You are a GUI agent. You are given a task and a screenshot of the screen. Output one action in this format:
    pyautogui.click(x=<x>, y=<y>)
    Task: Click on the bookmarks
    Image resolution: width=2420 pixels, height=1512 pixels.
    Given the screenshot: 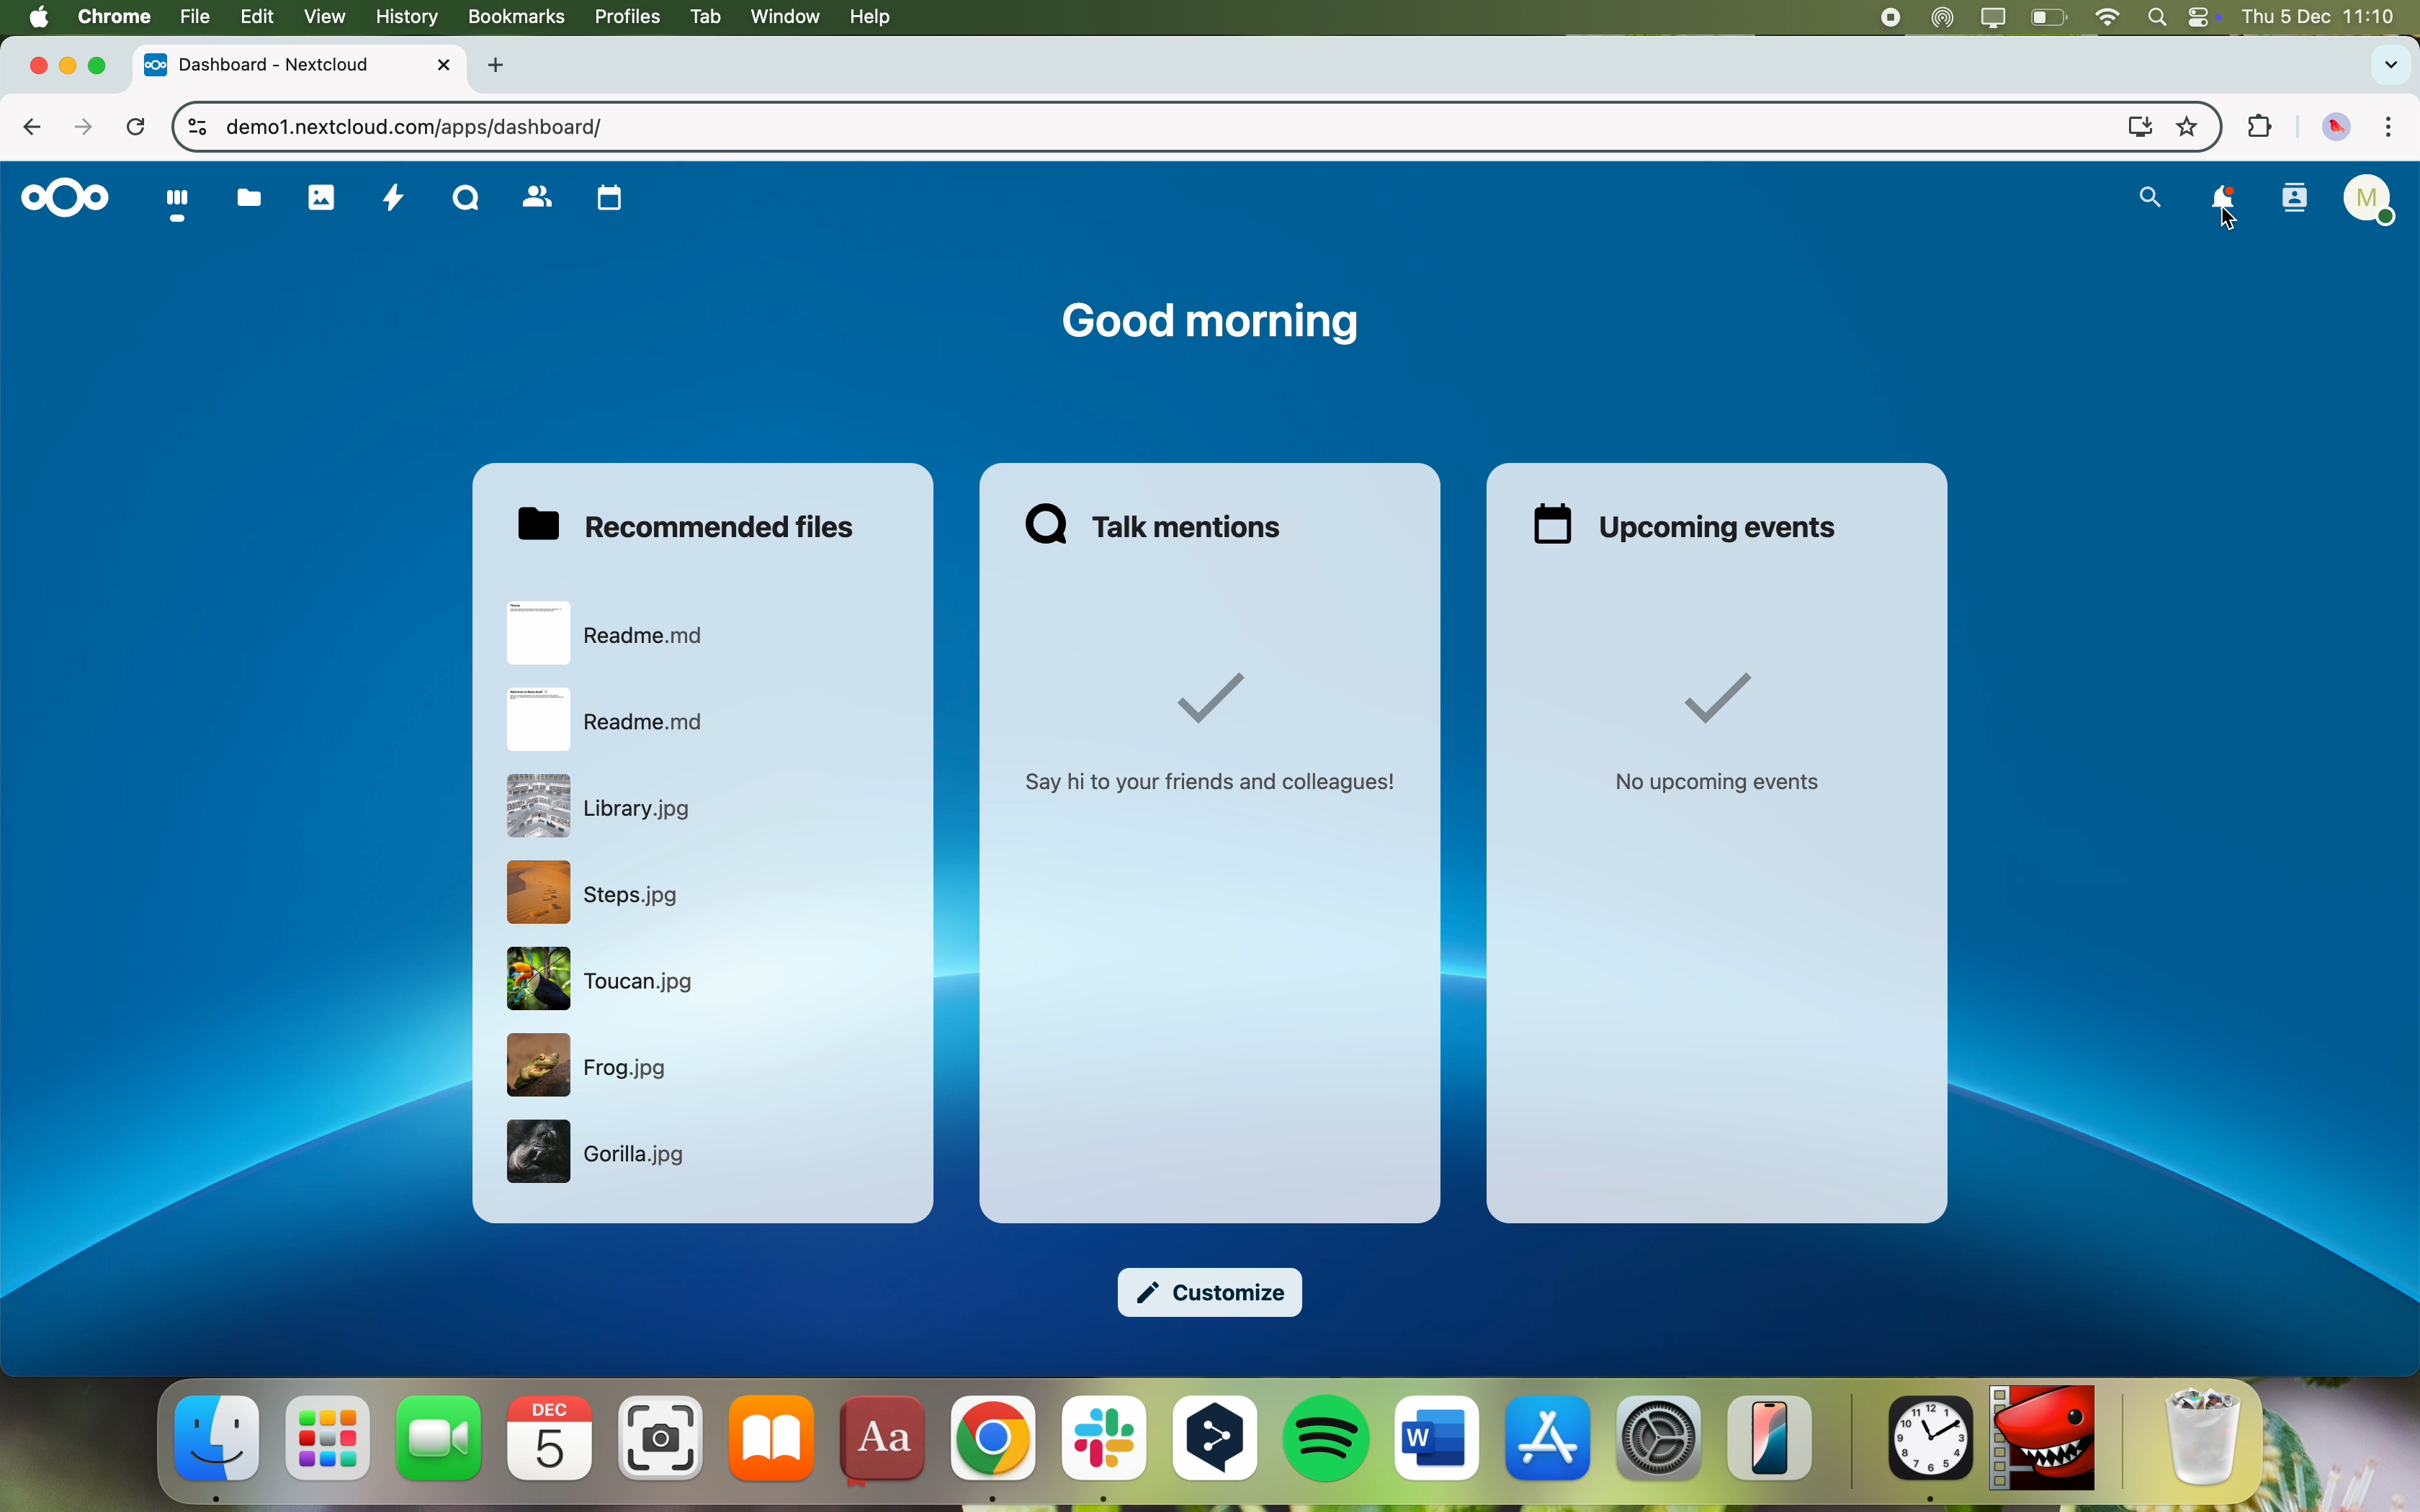 What is the action you would take?
    pyautogui.click(x=514, y=17)
    